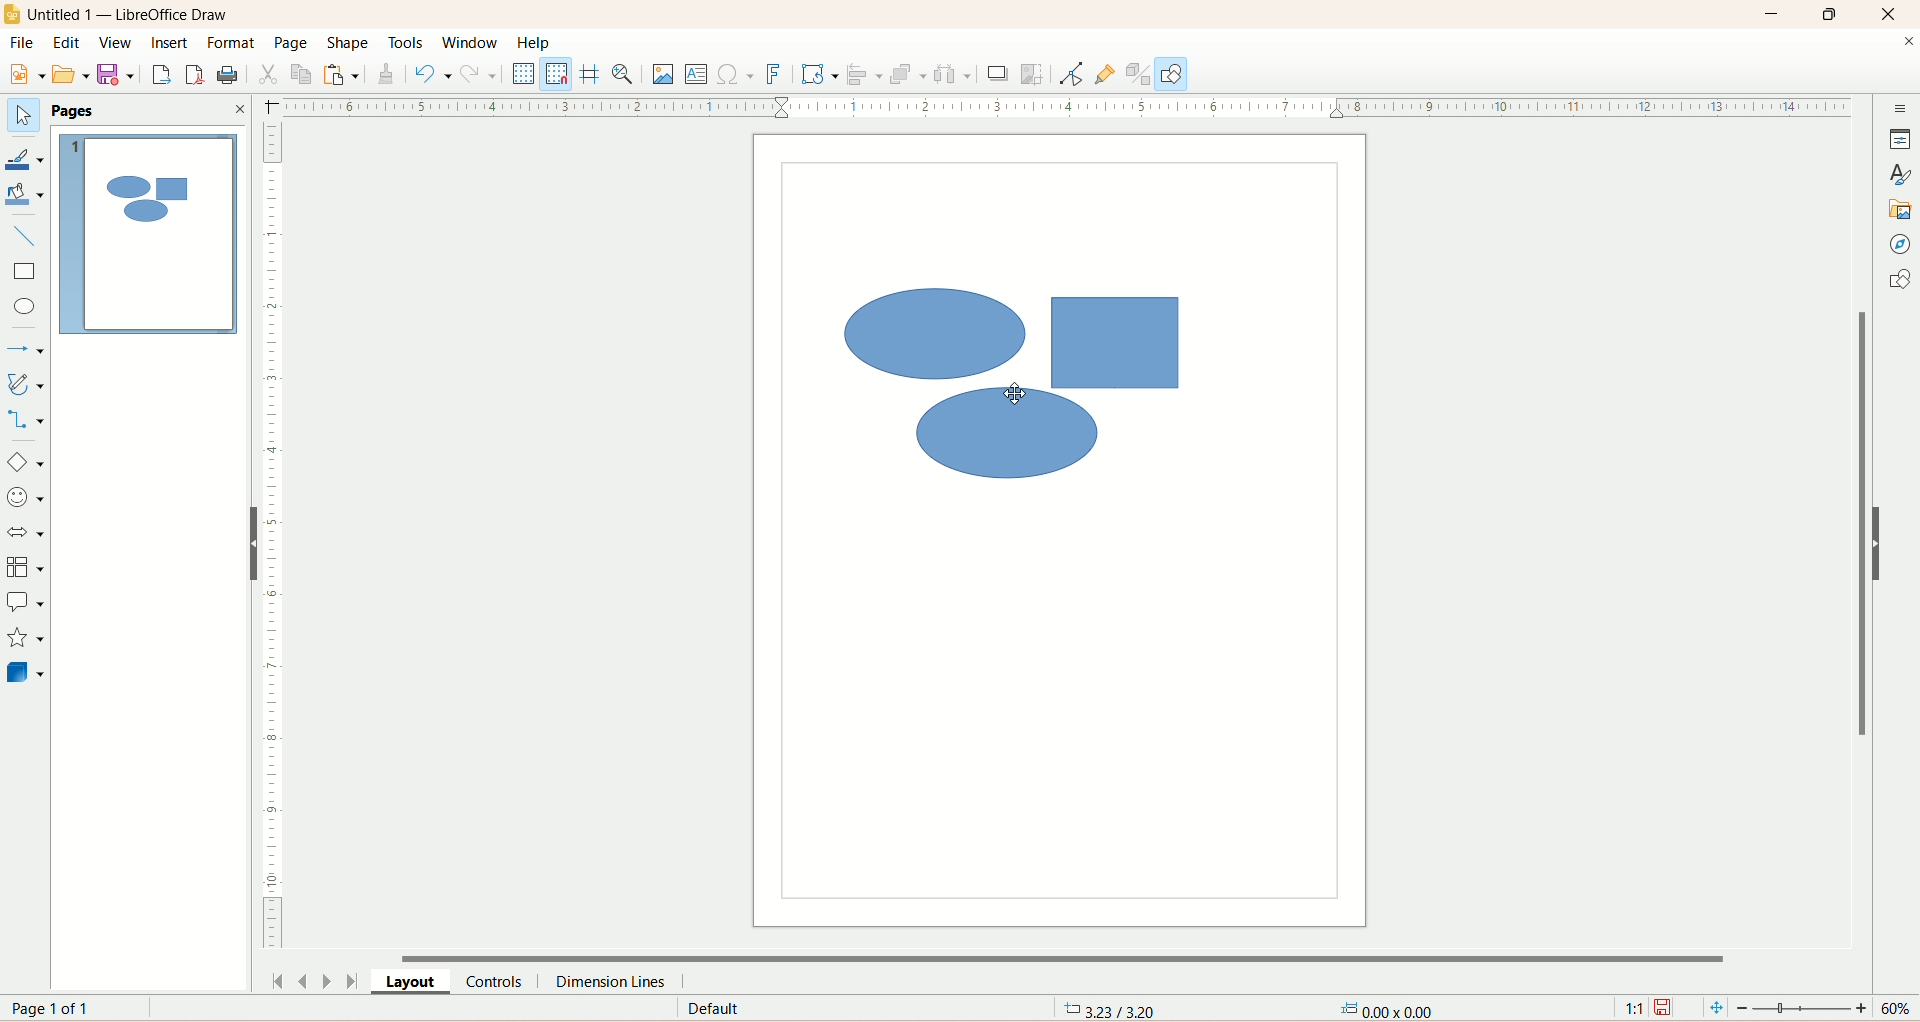  What do you see at coordinates (12, 14) in the screenshot?
I see `logo` at bounding box center [12, 14].